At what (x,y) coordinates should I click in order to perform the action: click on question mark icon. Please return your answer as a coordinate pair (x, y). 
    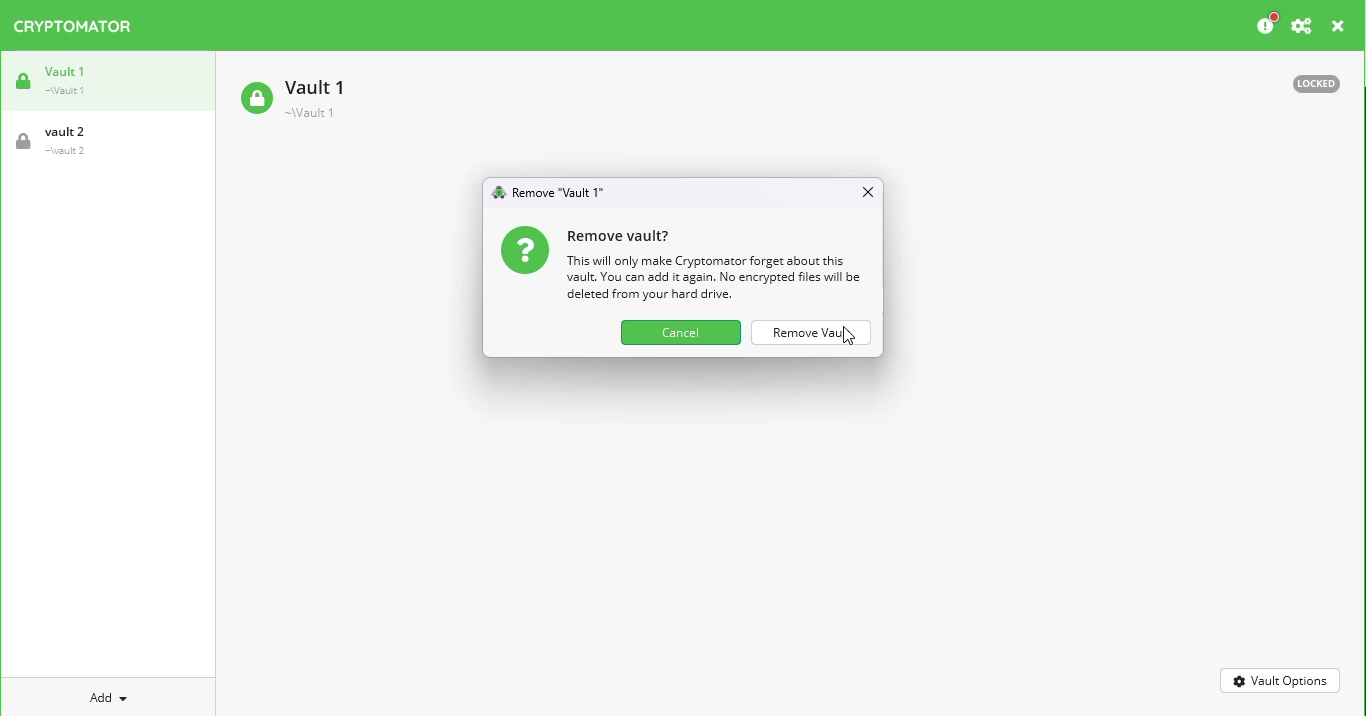
    Looking at the image, I should click on (526, 250).